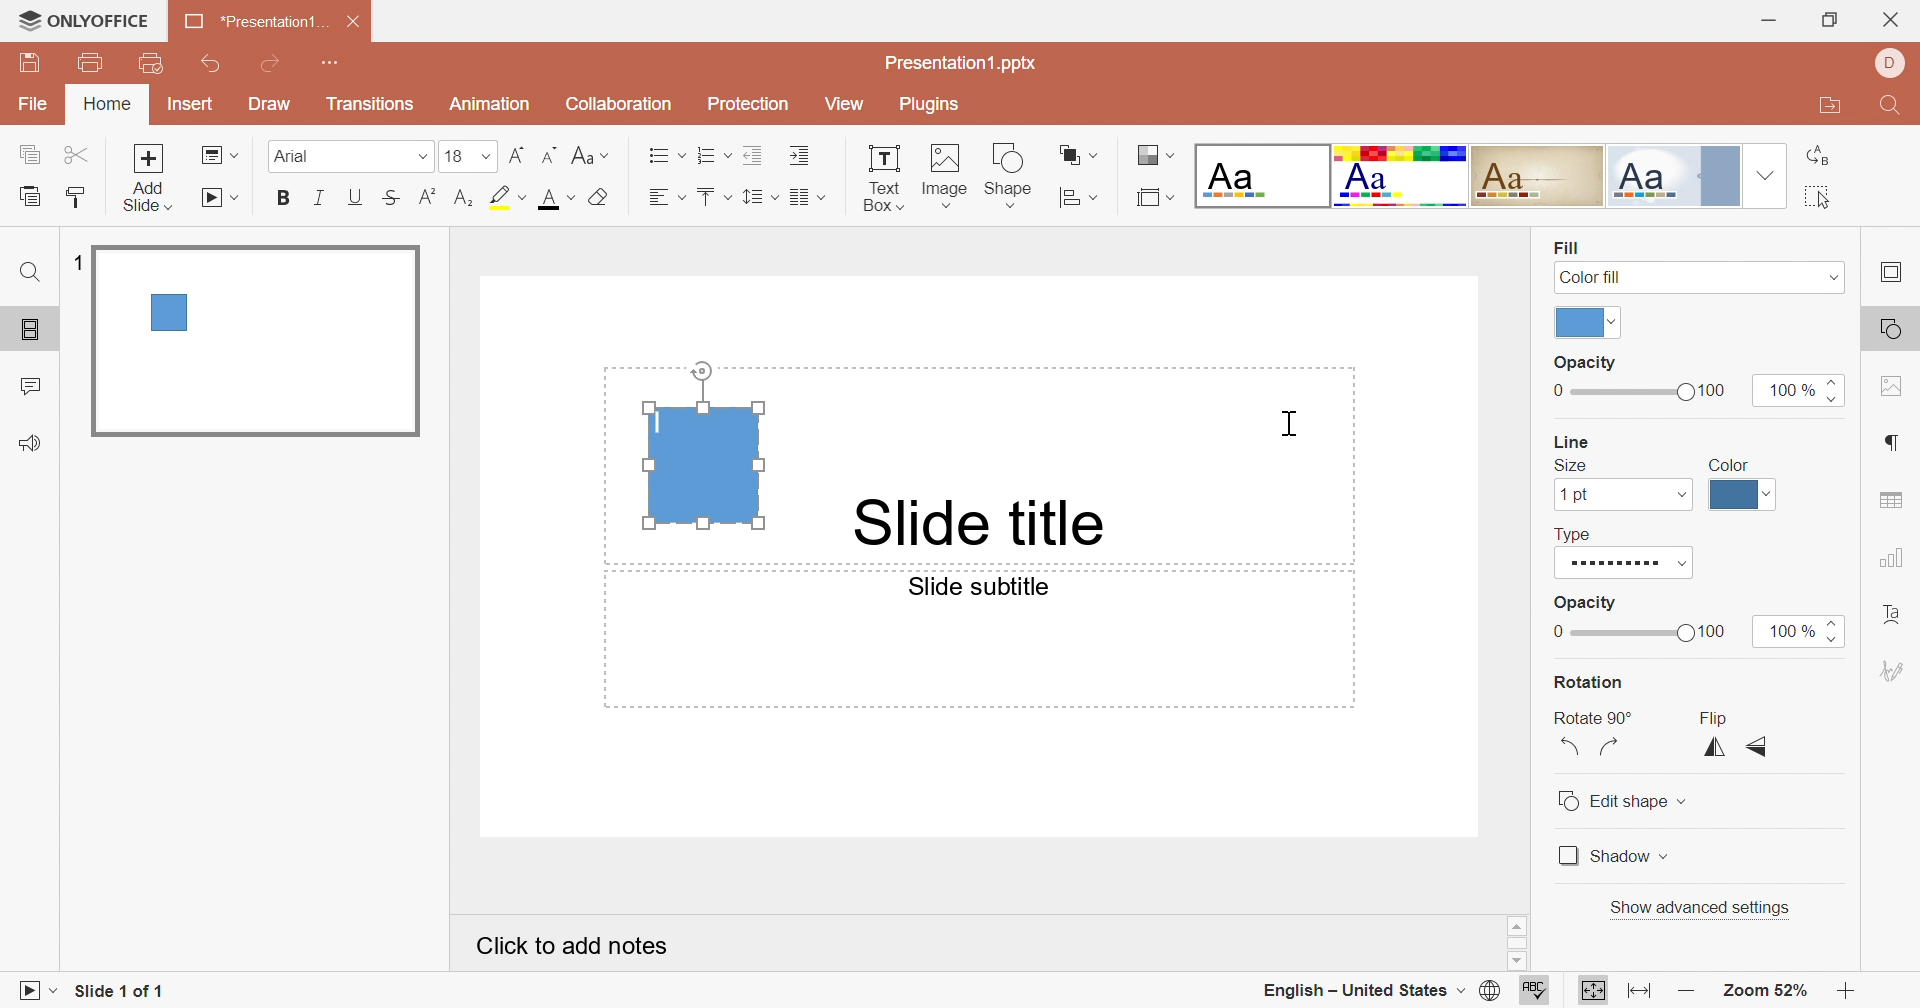 Image resolution: width=1920 pixels, height=1008 pixels. What do you see at coordinates (976, 521) in the screenshot?
I see `Slide title` at bounding box center [976, 521].